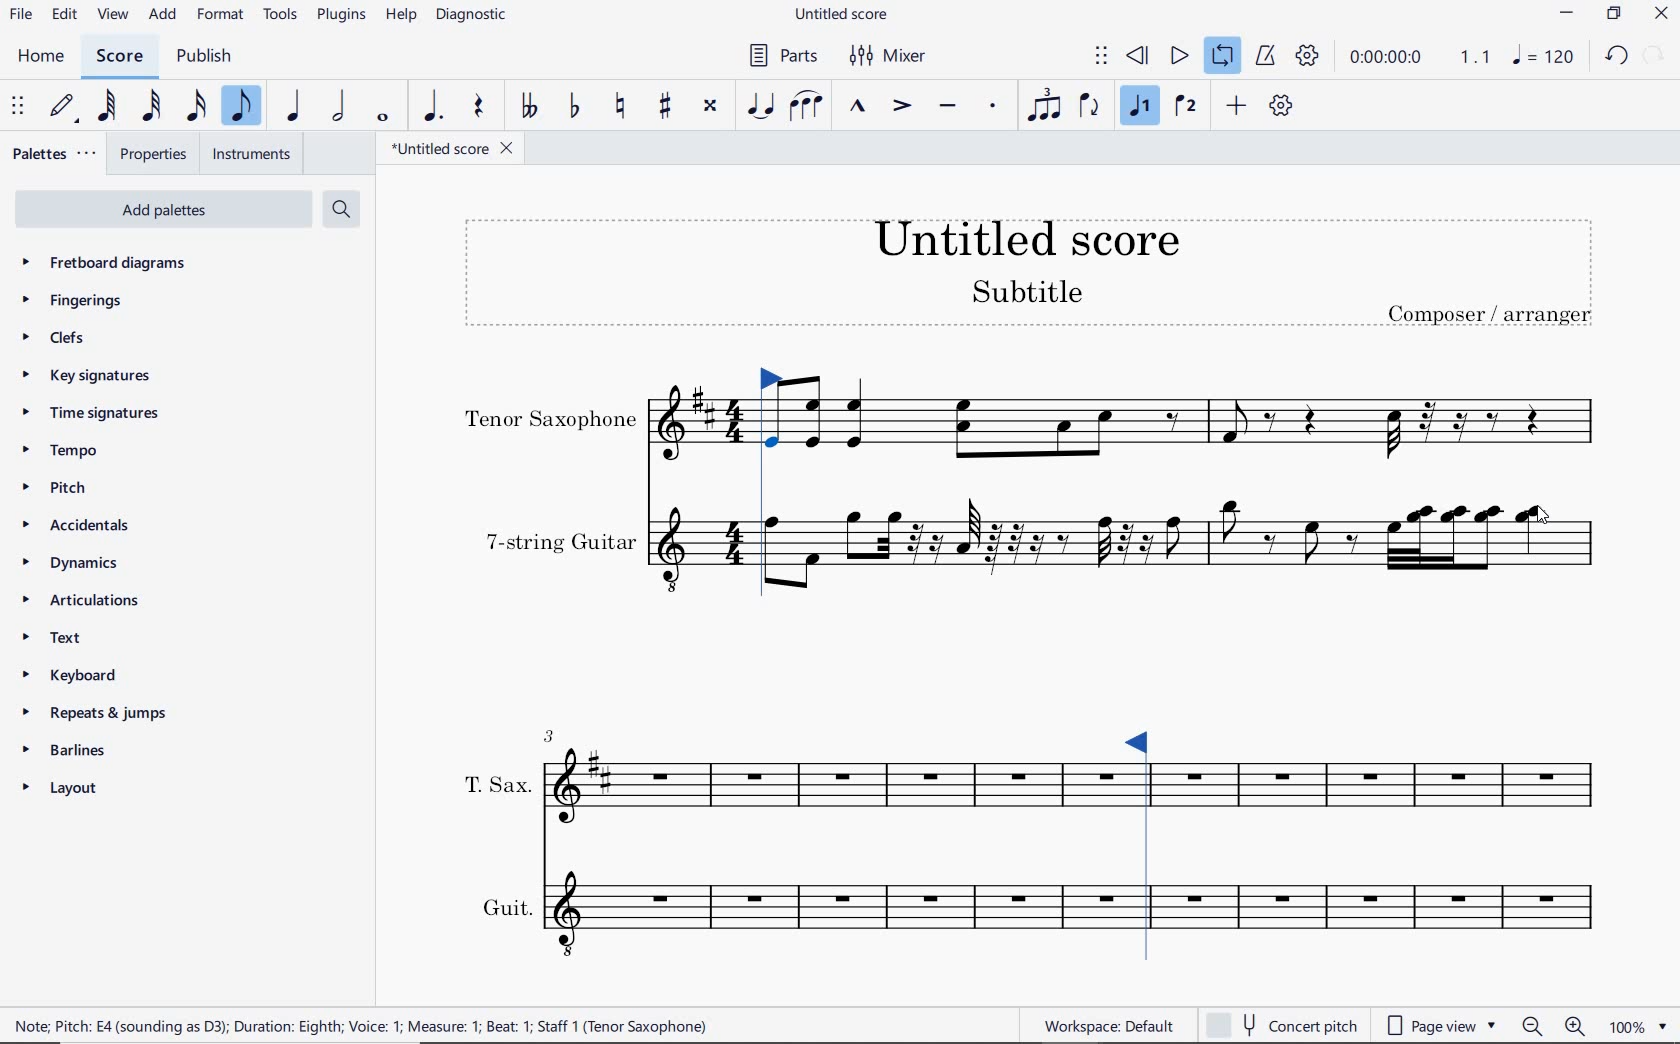 The height and width of the screenshot is (1044, 1680). I want to click on QUARTER NOTE, so click(293, 106).